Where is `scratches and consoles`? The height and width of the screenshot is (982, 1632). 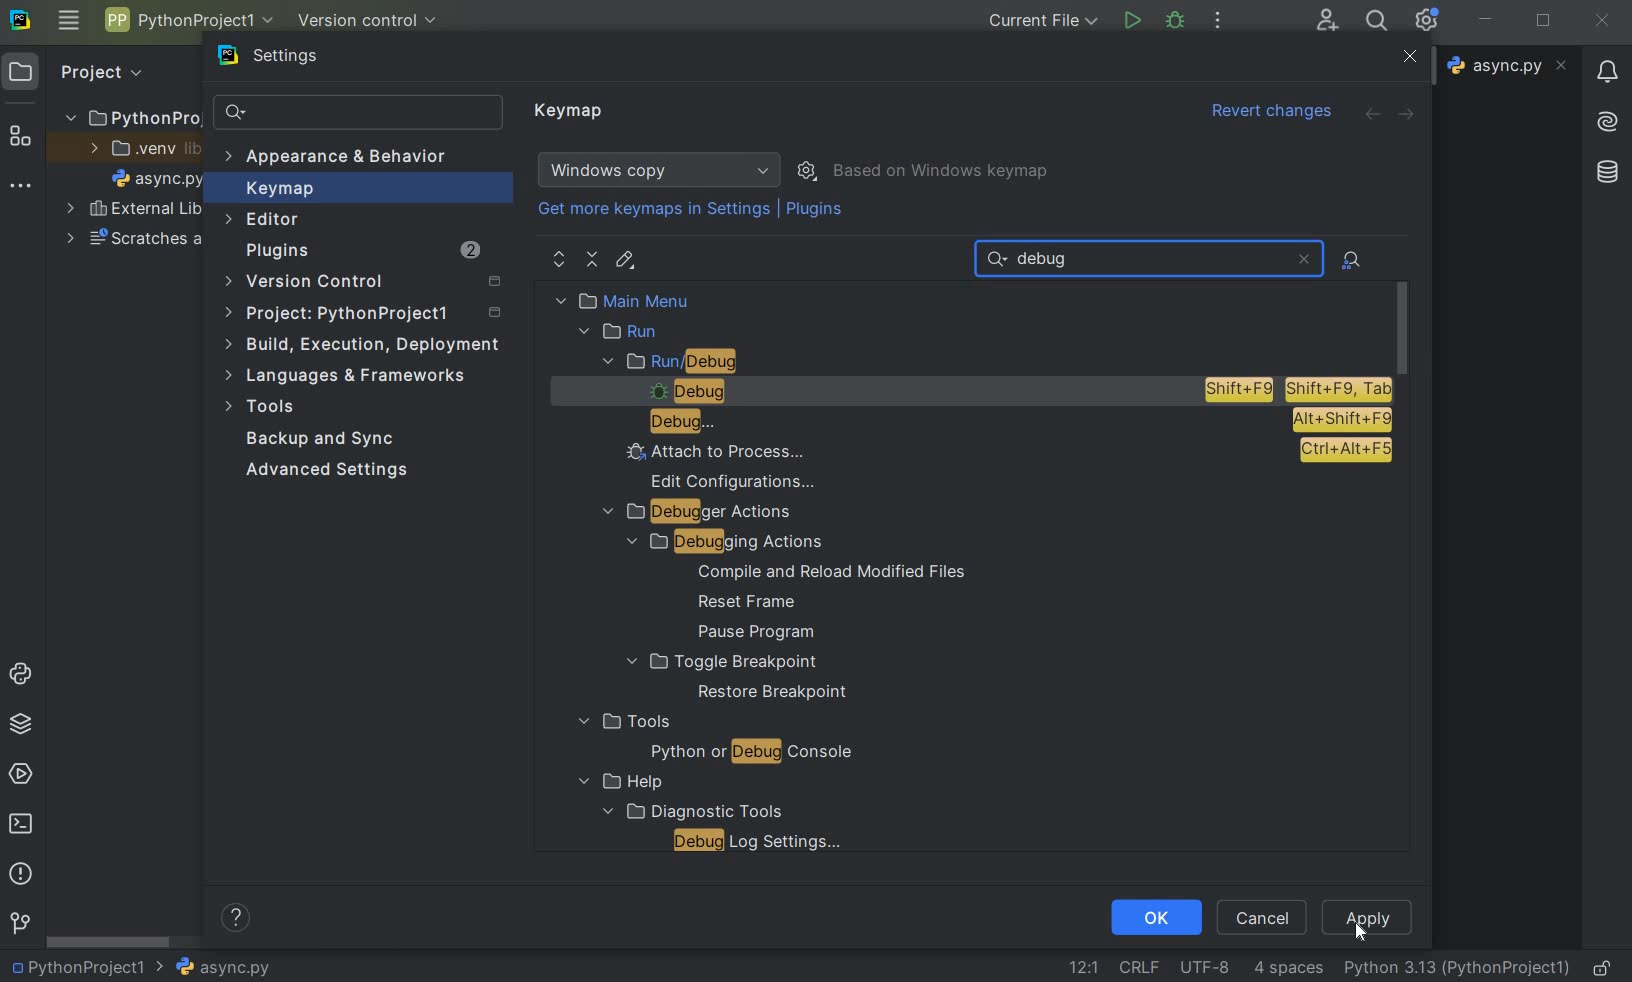
scratches and consoles is located at coordinates (135, 241).